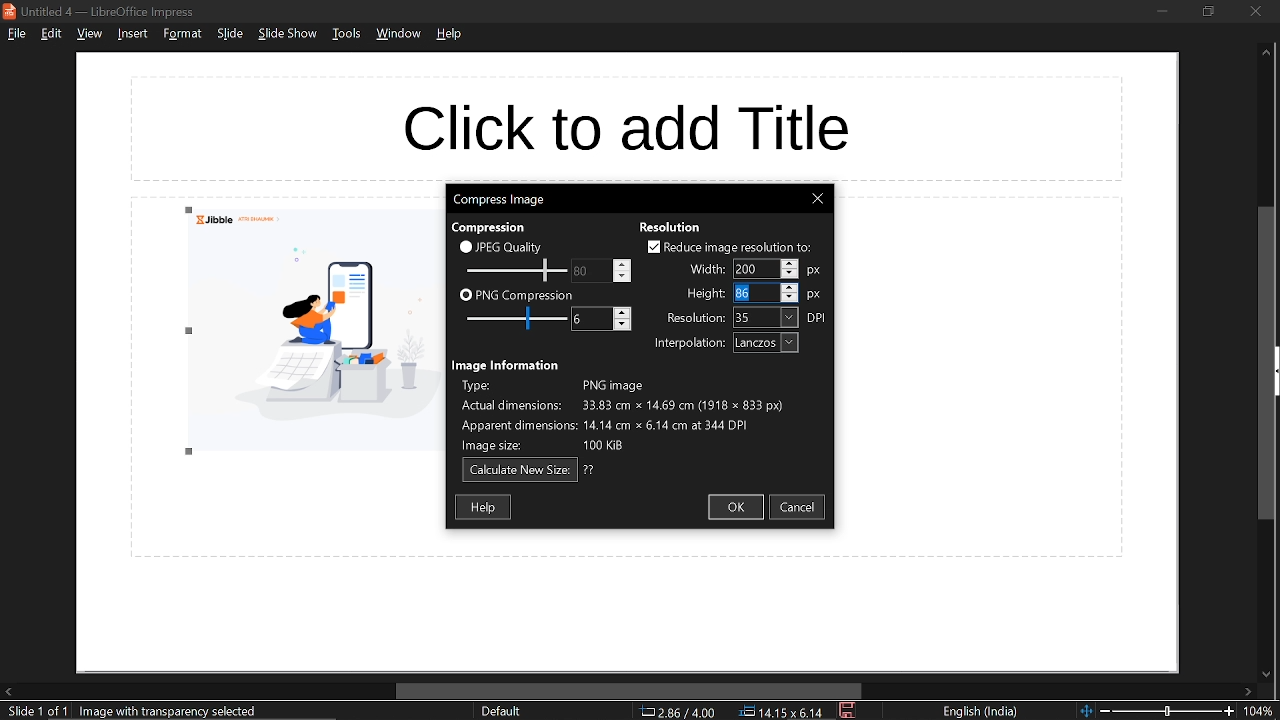  I want to click on increase height, so click(789, 286).